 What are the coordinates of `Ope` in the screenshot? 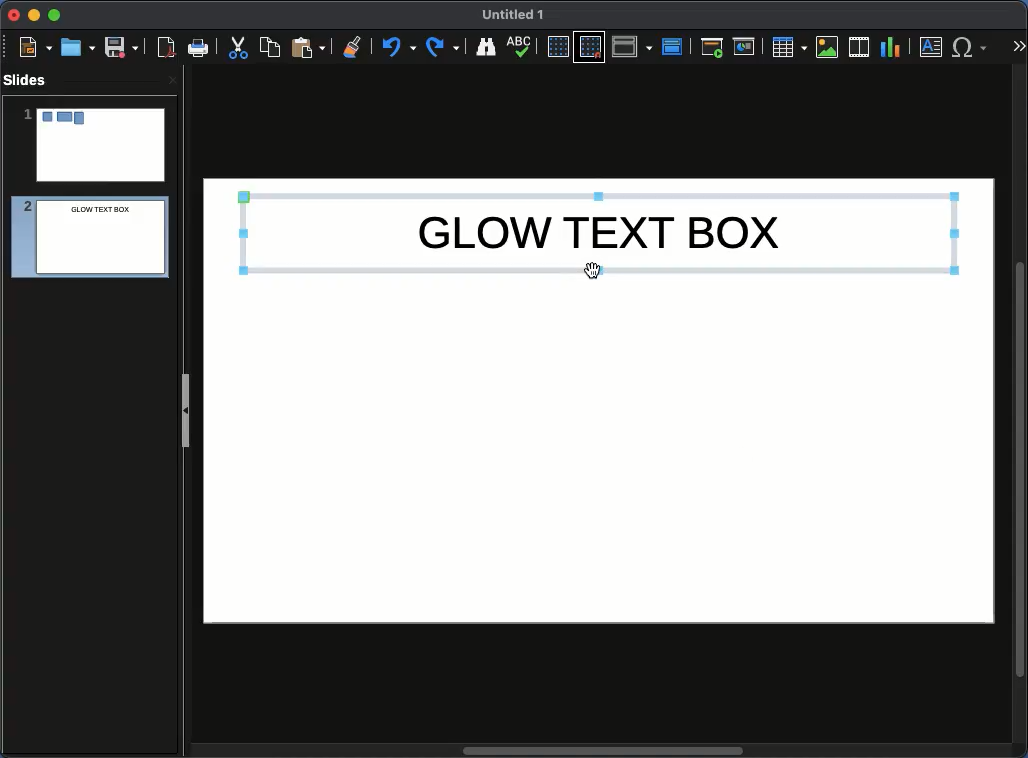 It's located at (78, 46).